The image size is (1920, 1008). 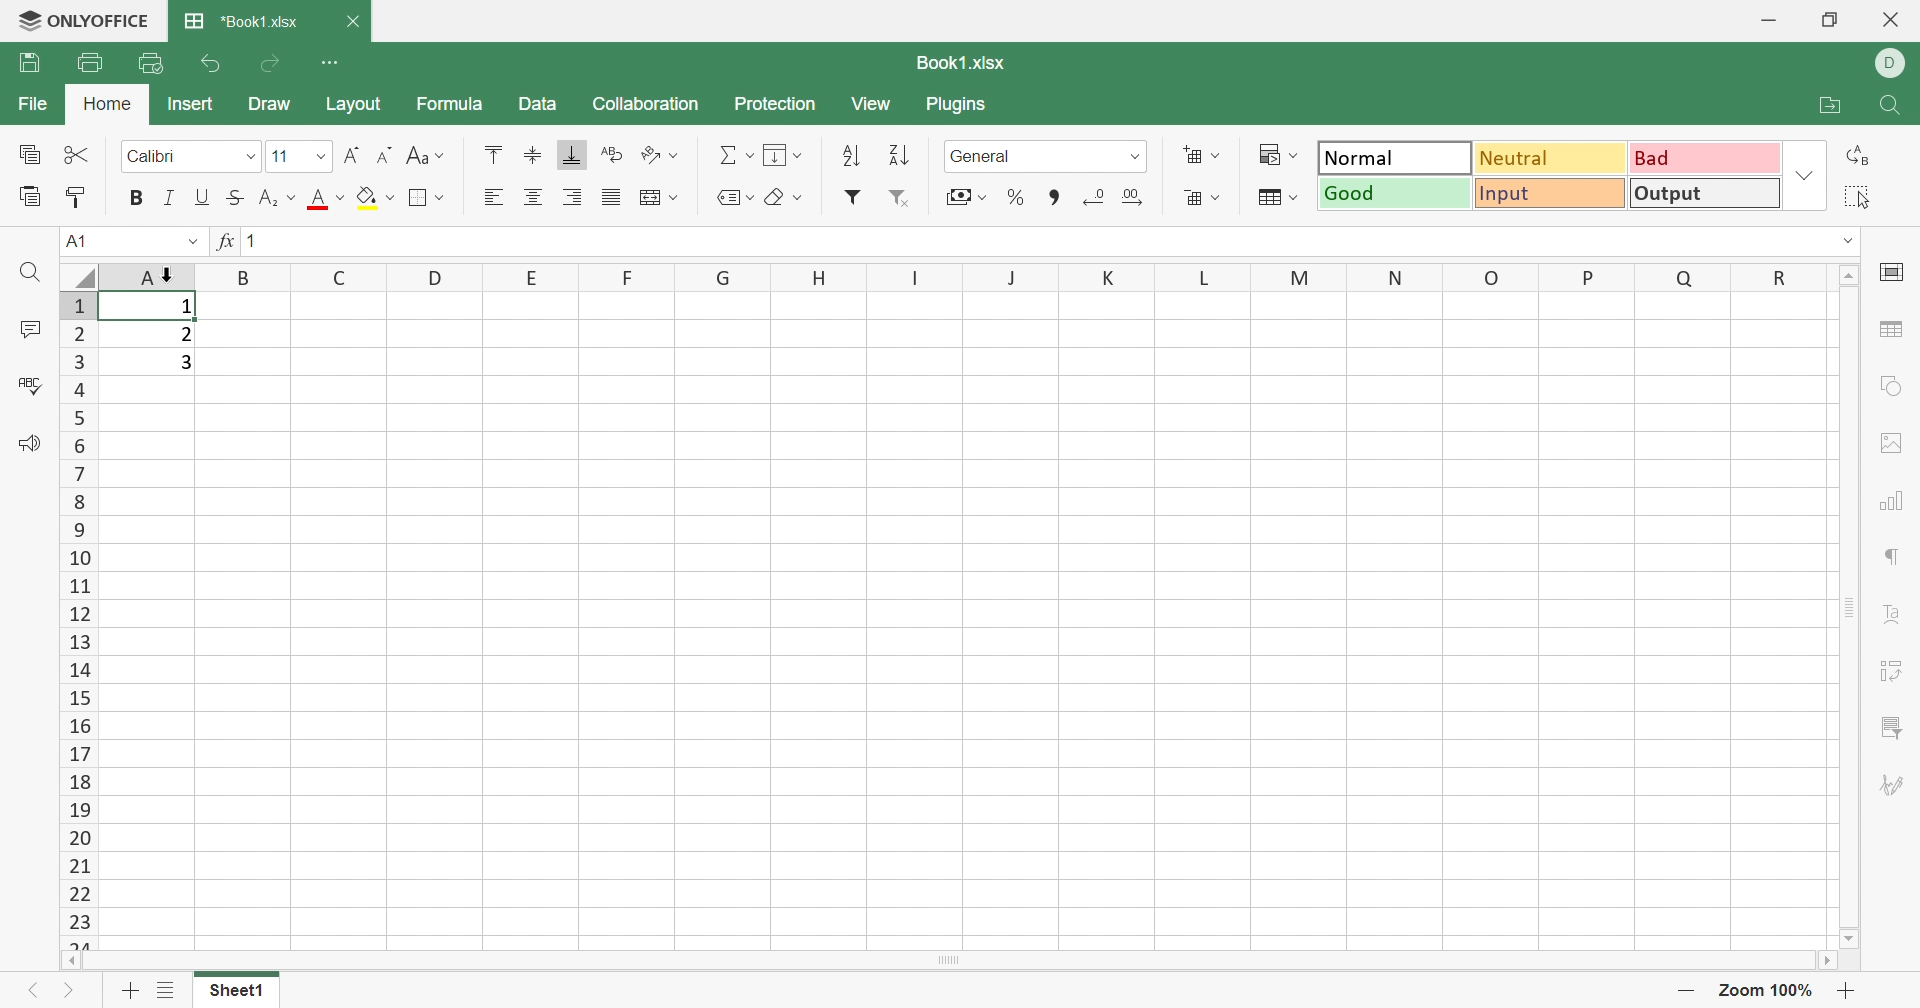 I want to click on Fill, so click(x=781, y=153).